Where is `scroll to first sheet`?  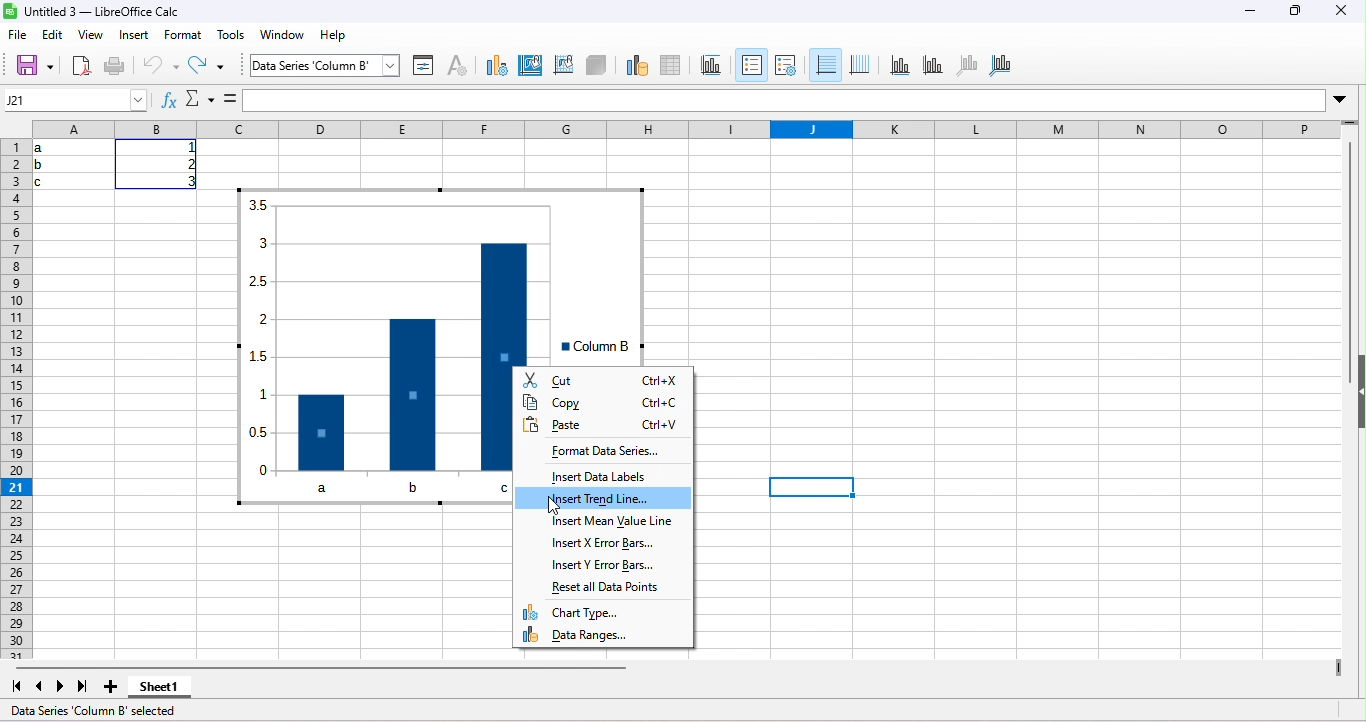 scroll to first sheet is located at coordinates (14, 685).